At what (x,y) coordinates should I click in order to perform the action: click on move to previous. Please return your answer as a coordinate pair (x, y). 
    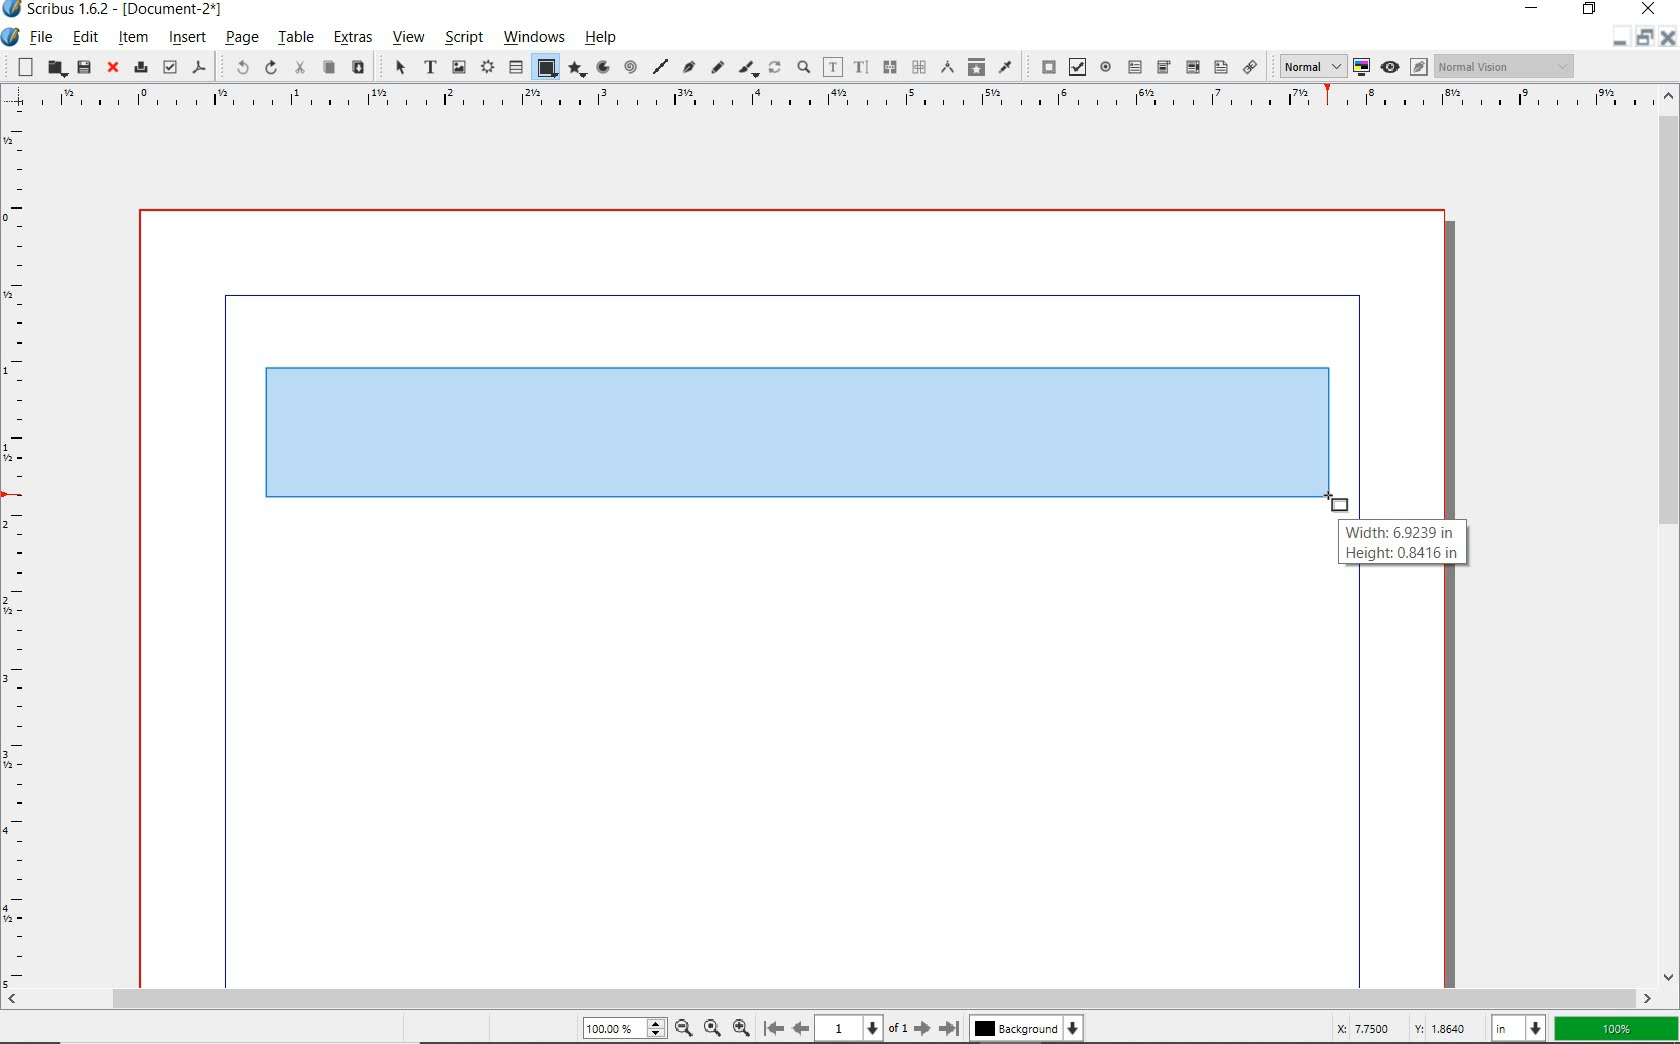
    Looking at the image, I should click on (800, 1026).